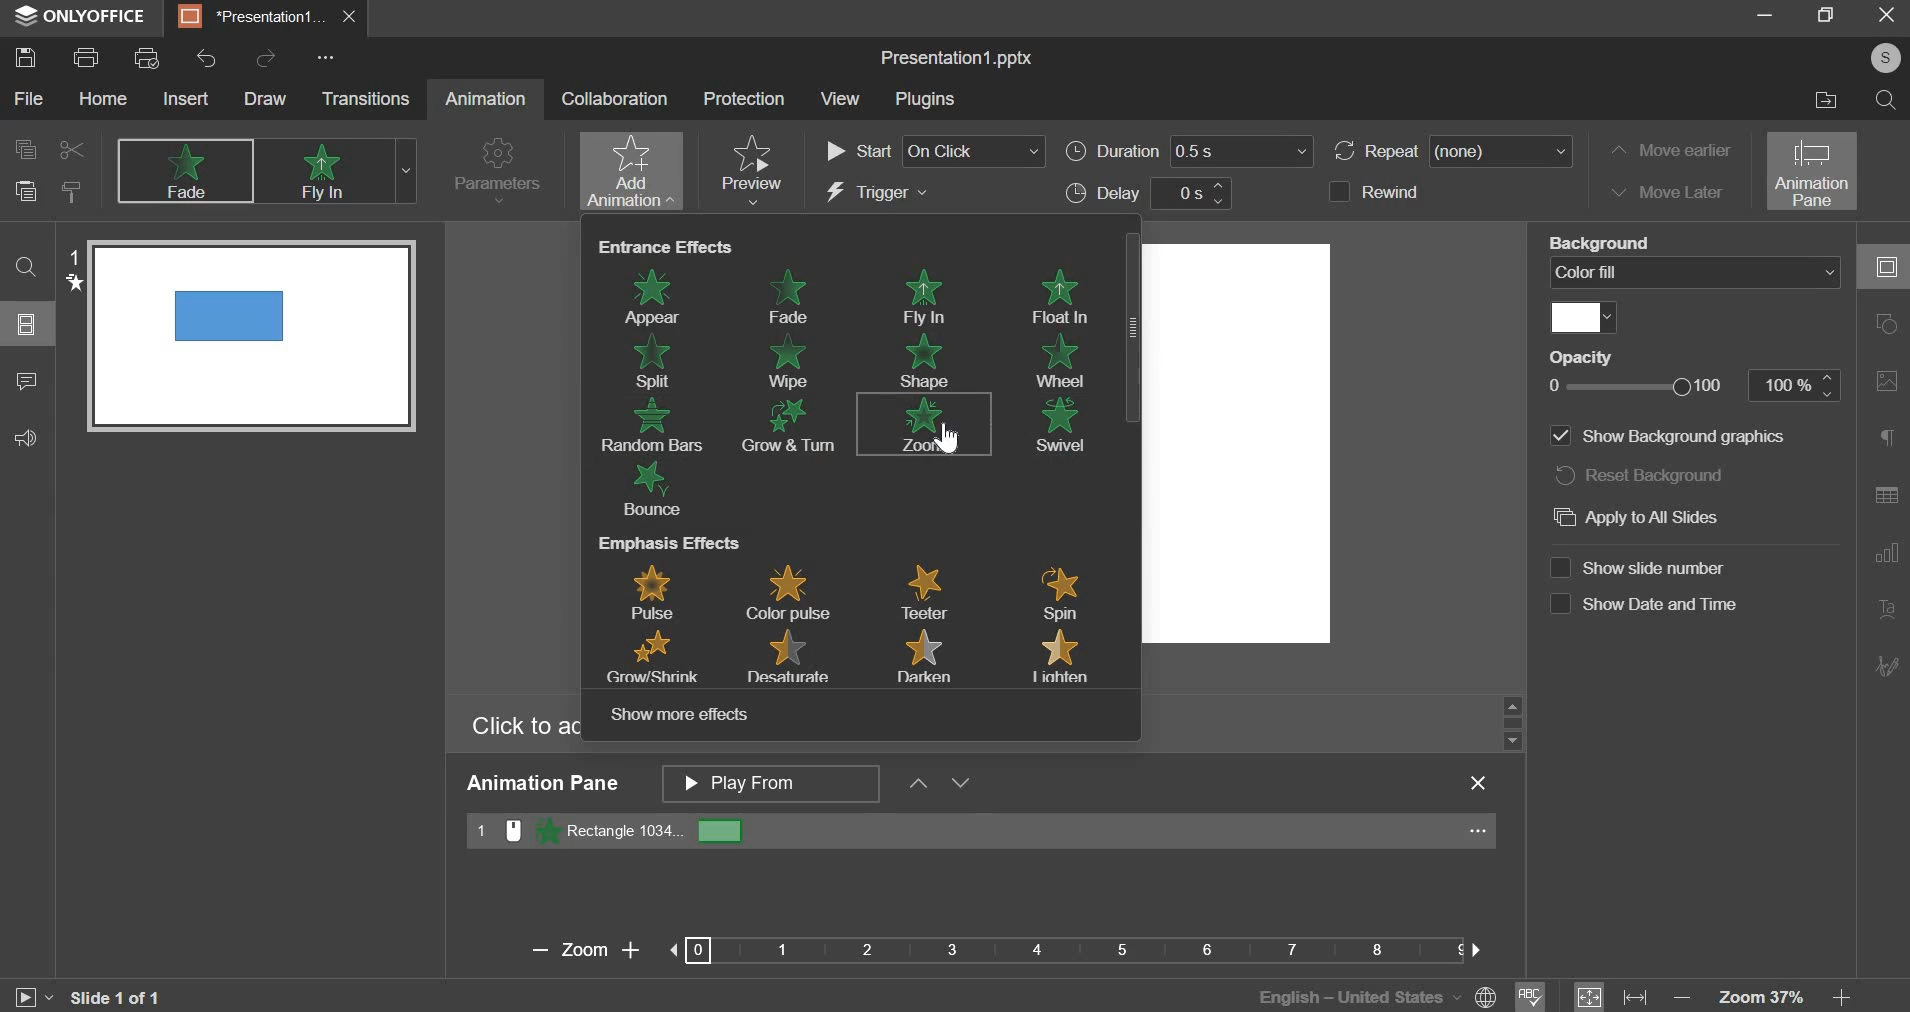  What do you see at coordinates (1845, 996) in the screenshot?
I see `zoom in` at bounding box center [1845, 996].